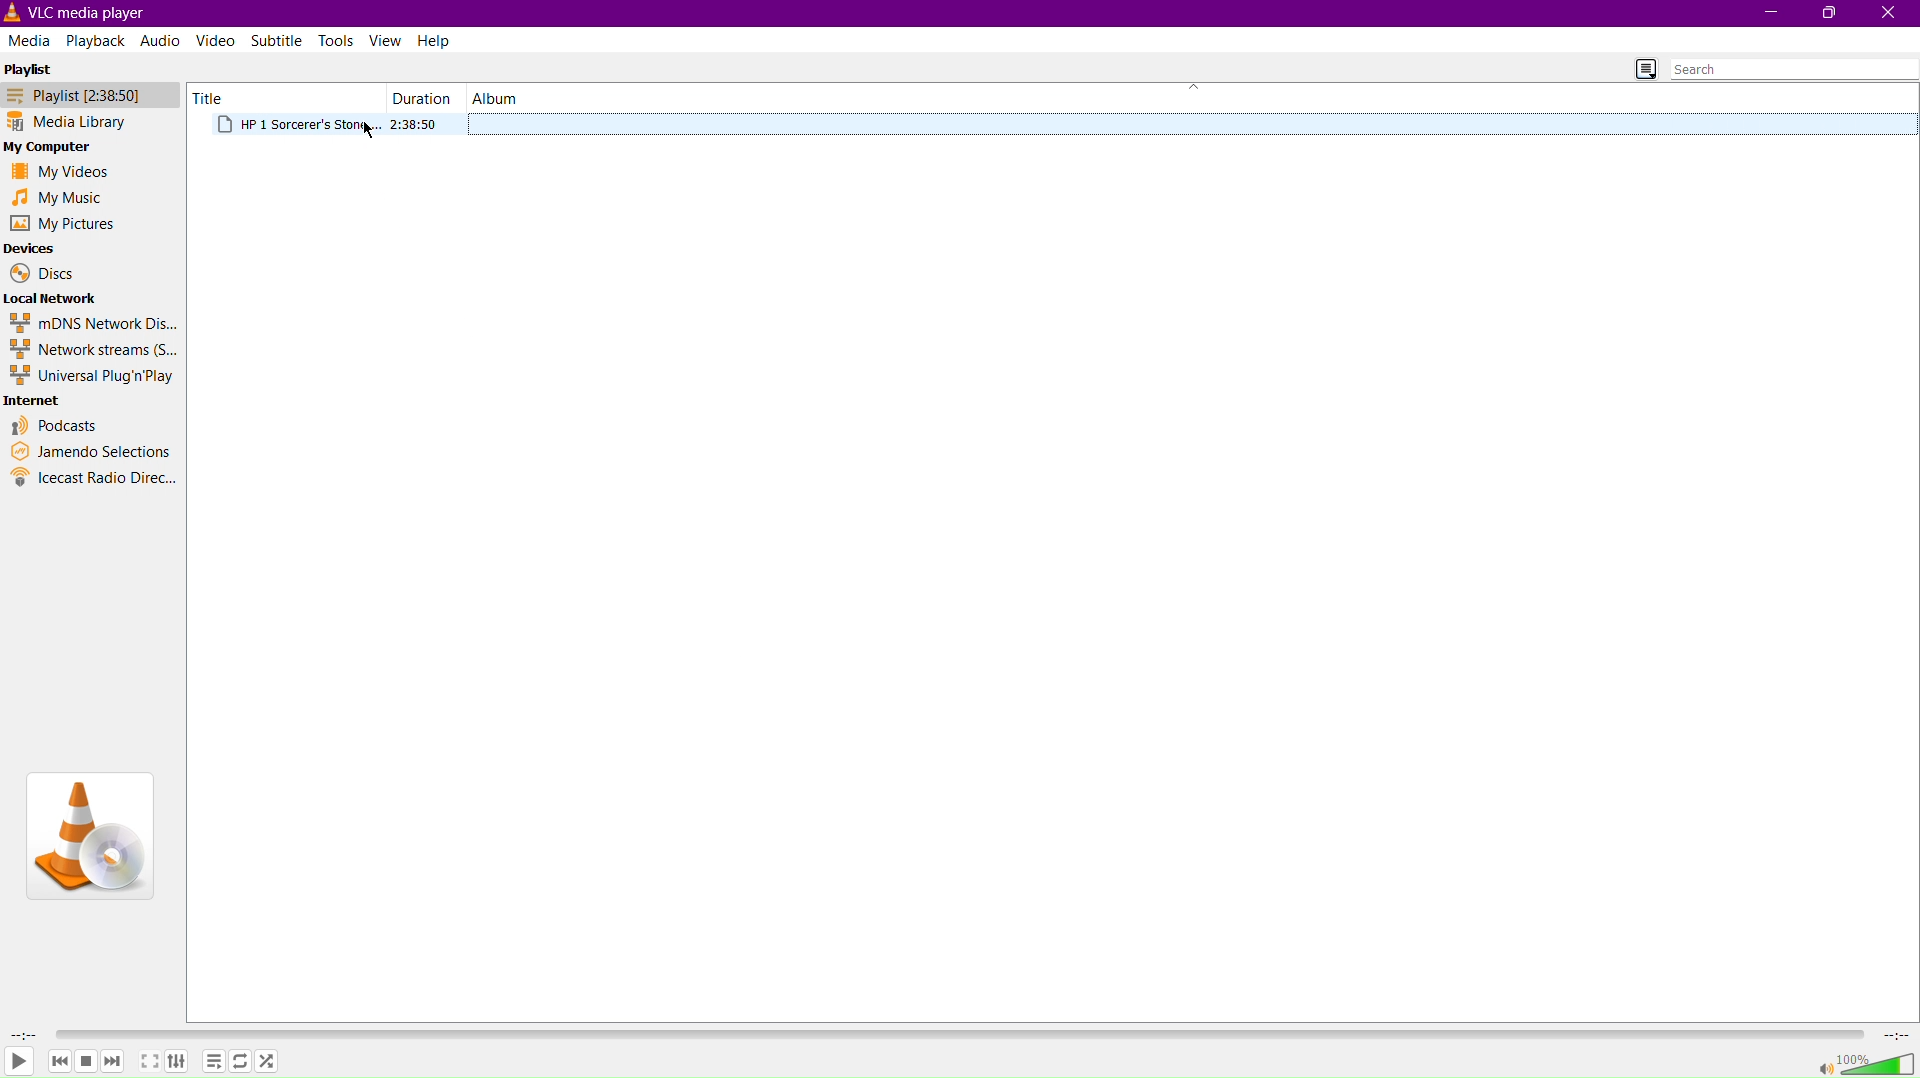 This screenshot has width=1920, height=1078. Describe the element at coordinates (20, 1062) in the screenshot. I see `Play` at that location.